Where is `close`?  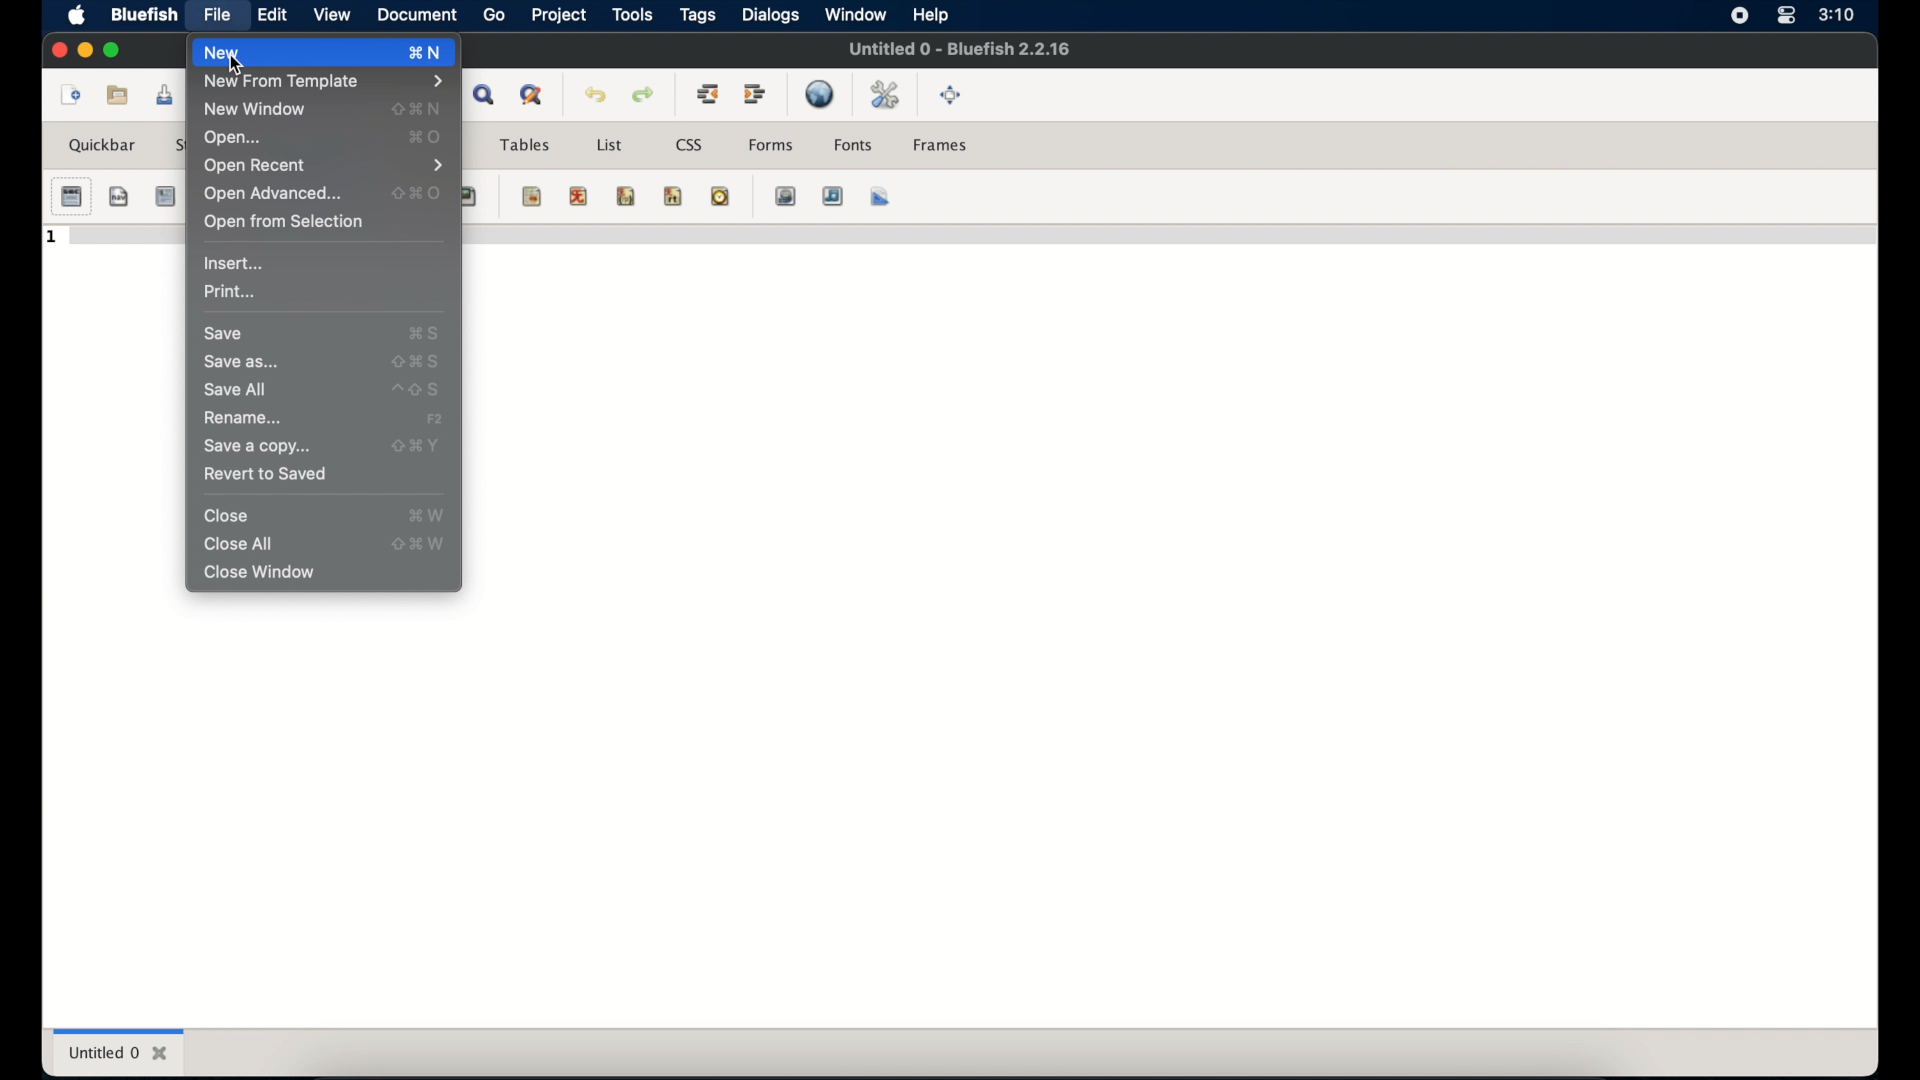
close is located at coordinates (228, 516).